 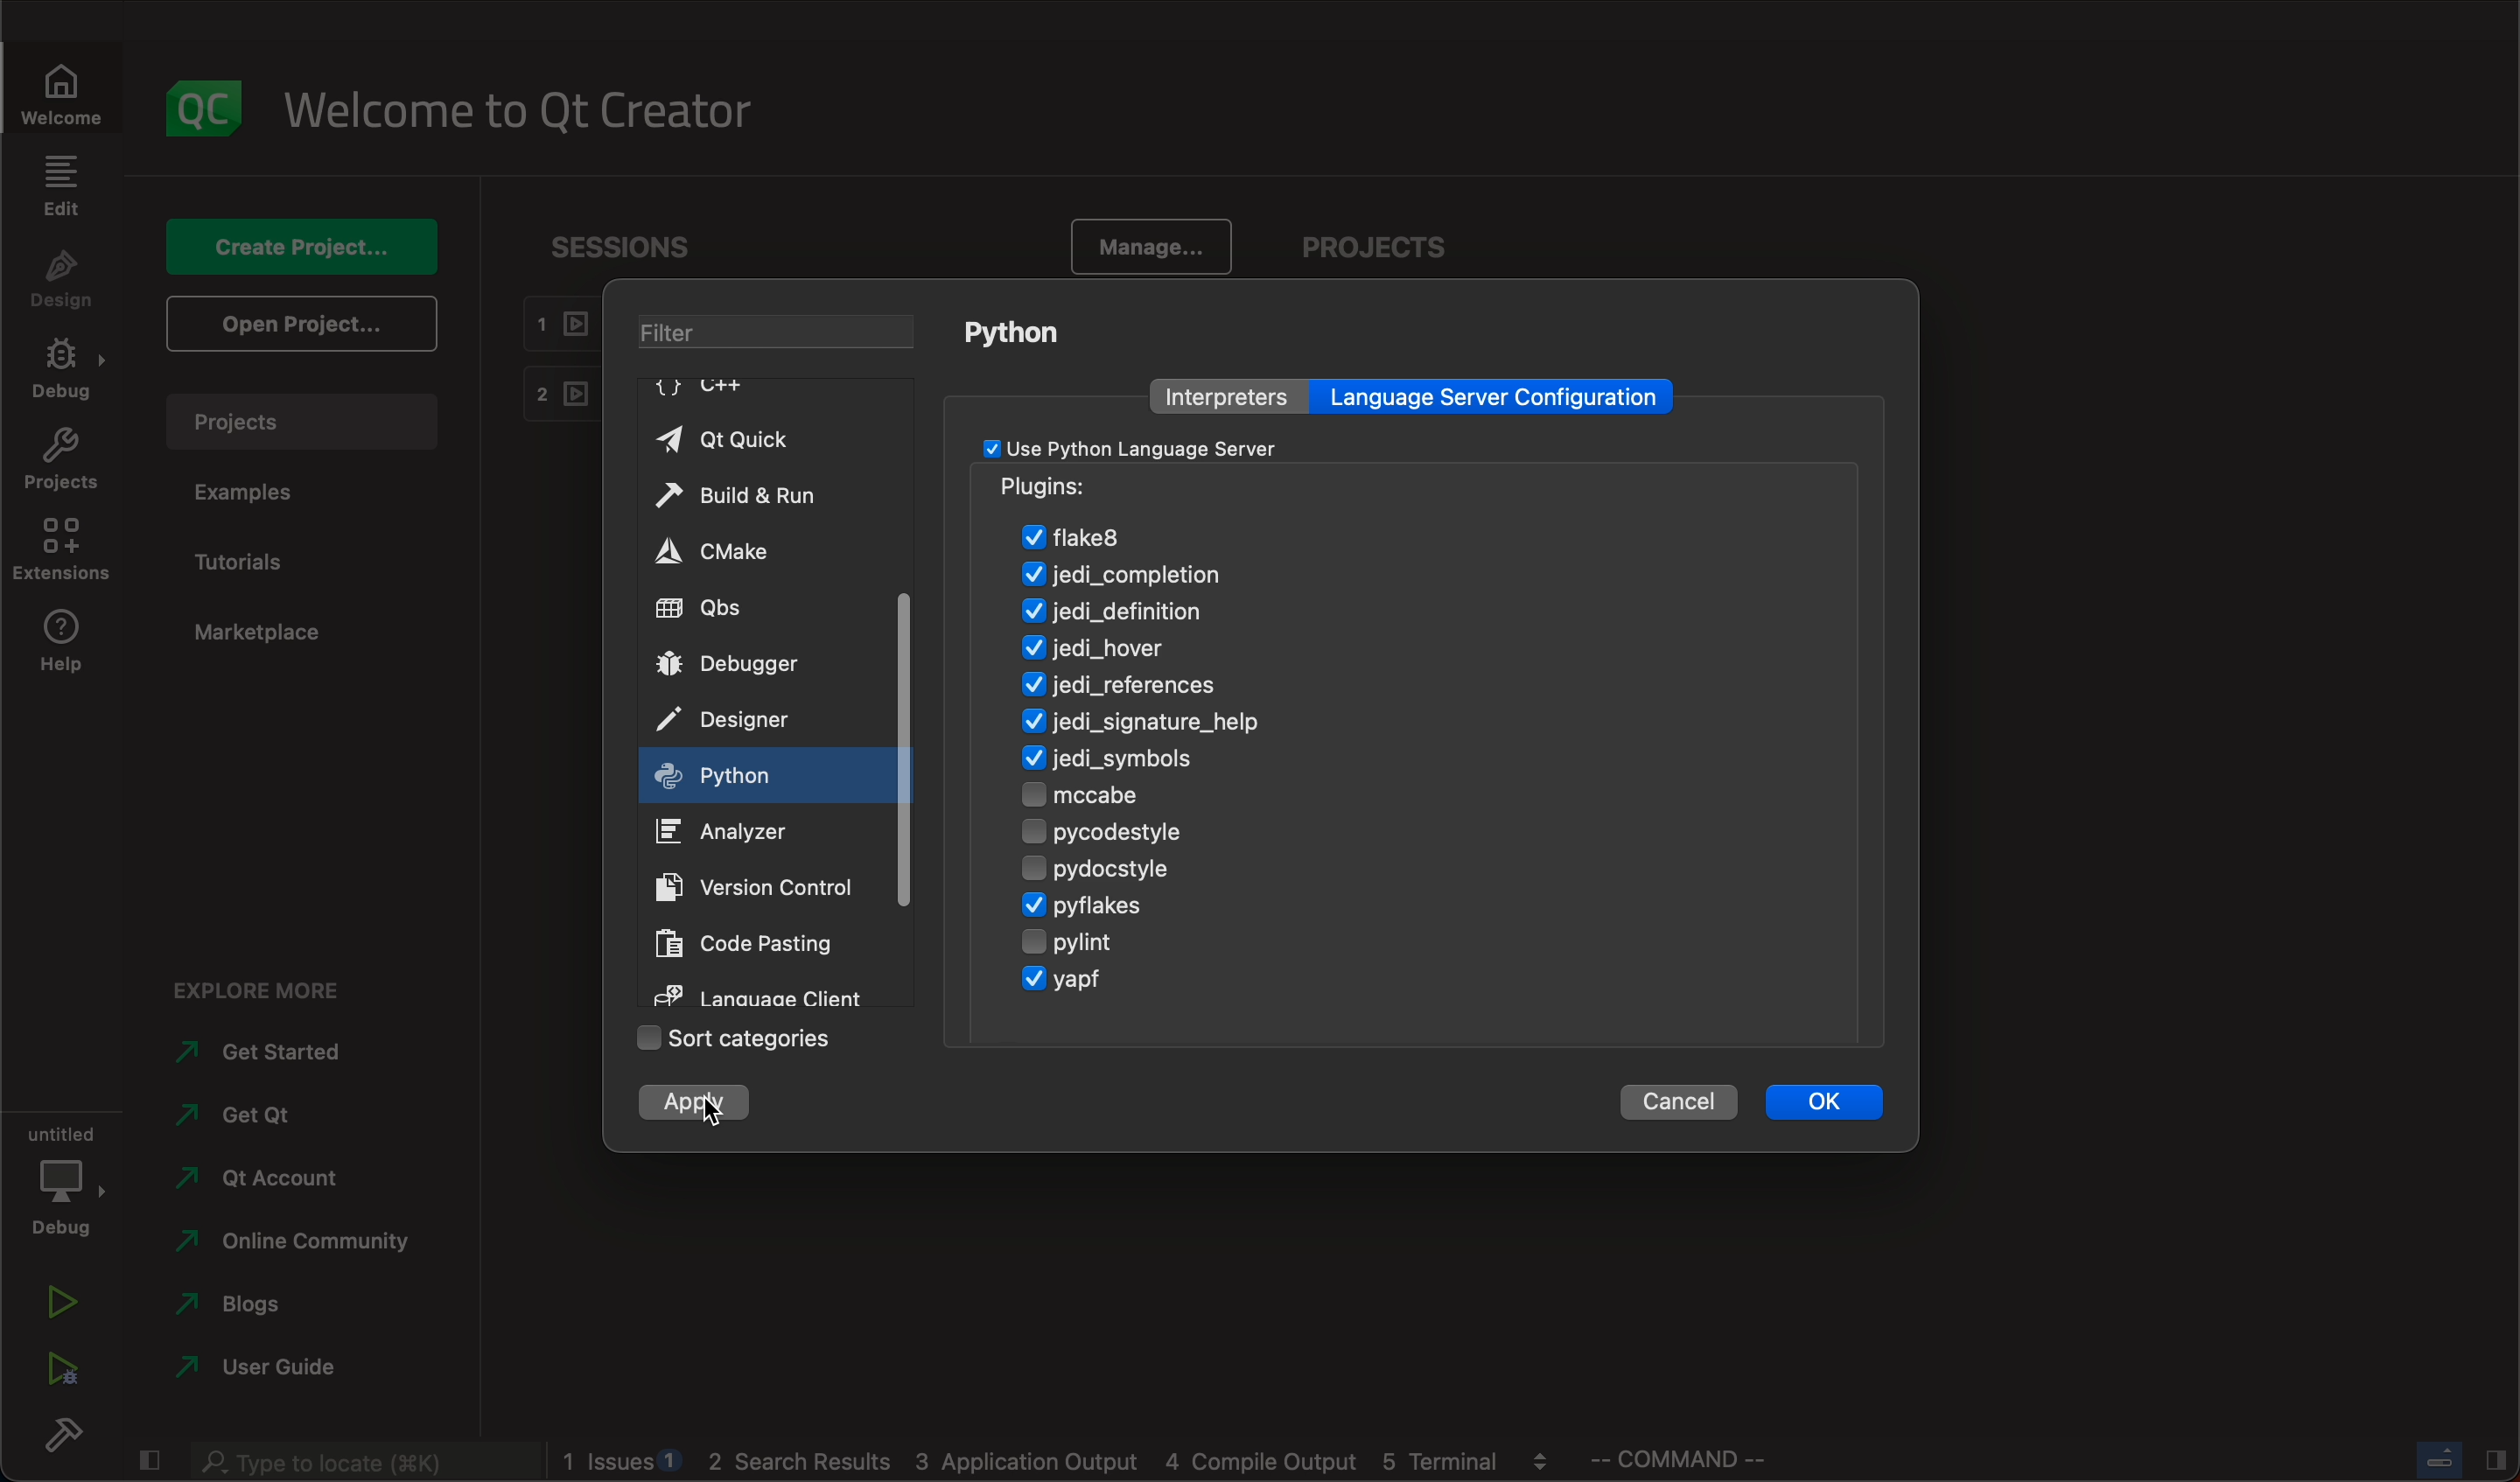 What do you see at coordinates (738, 775) in the screenshot?
I see `on key up` at bounding box center [738, 775].